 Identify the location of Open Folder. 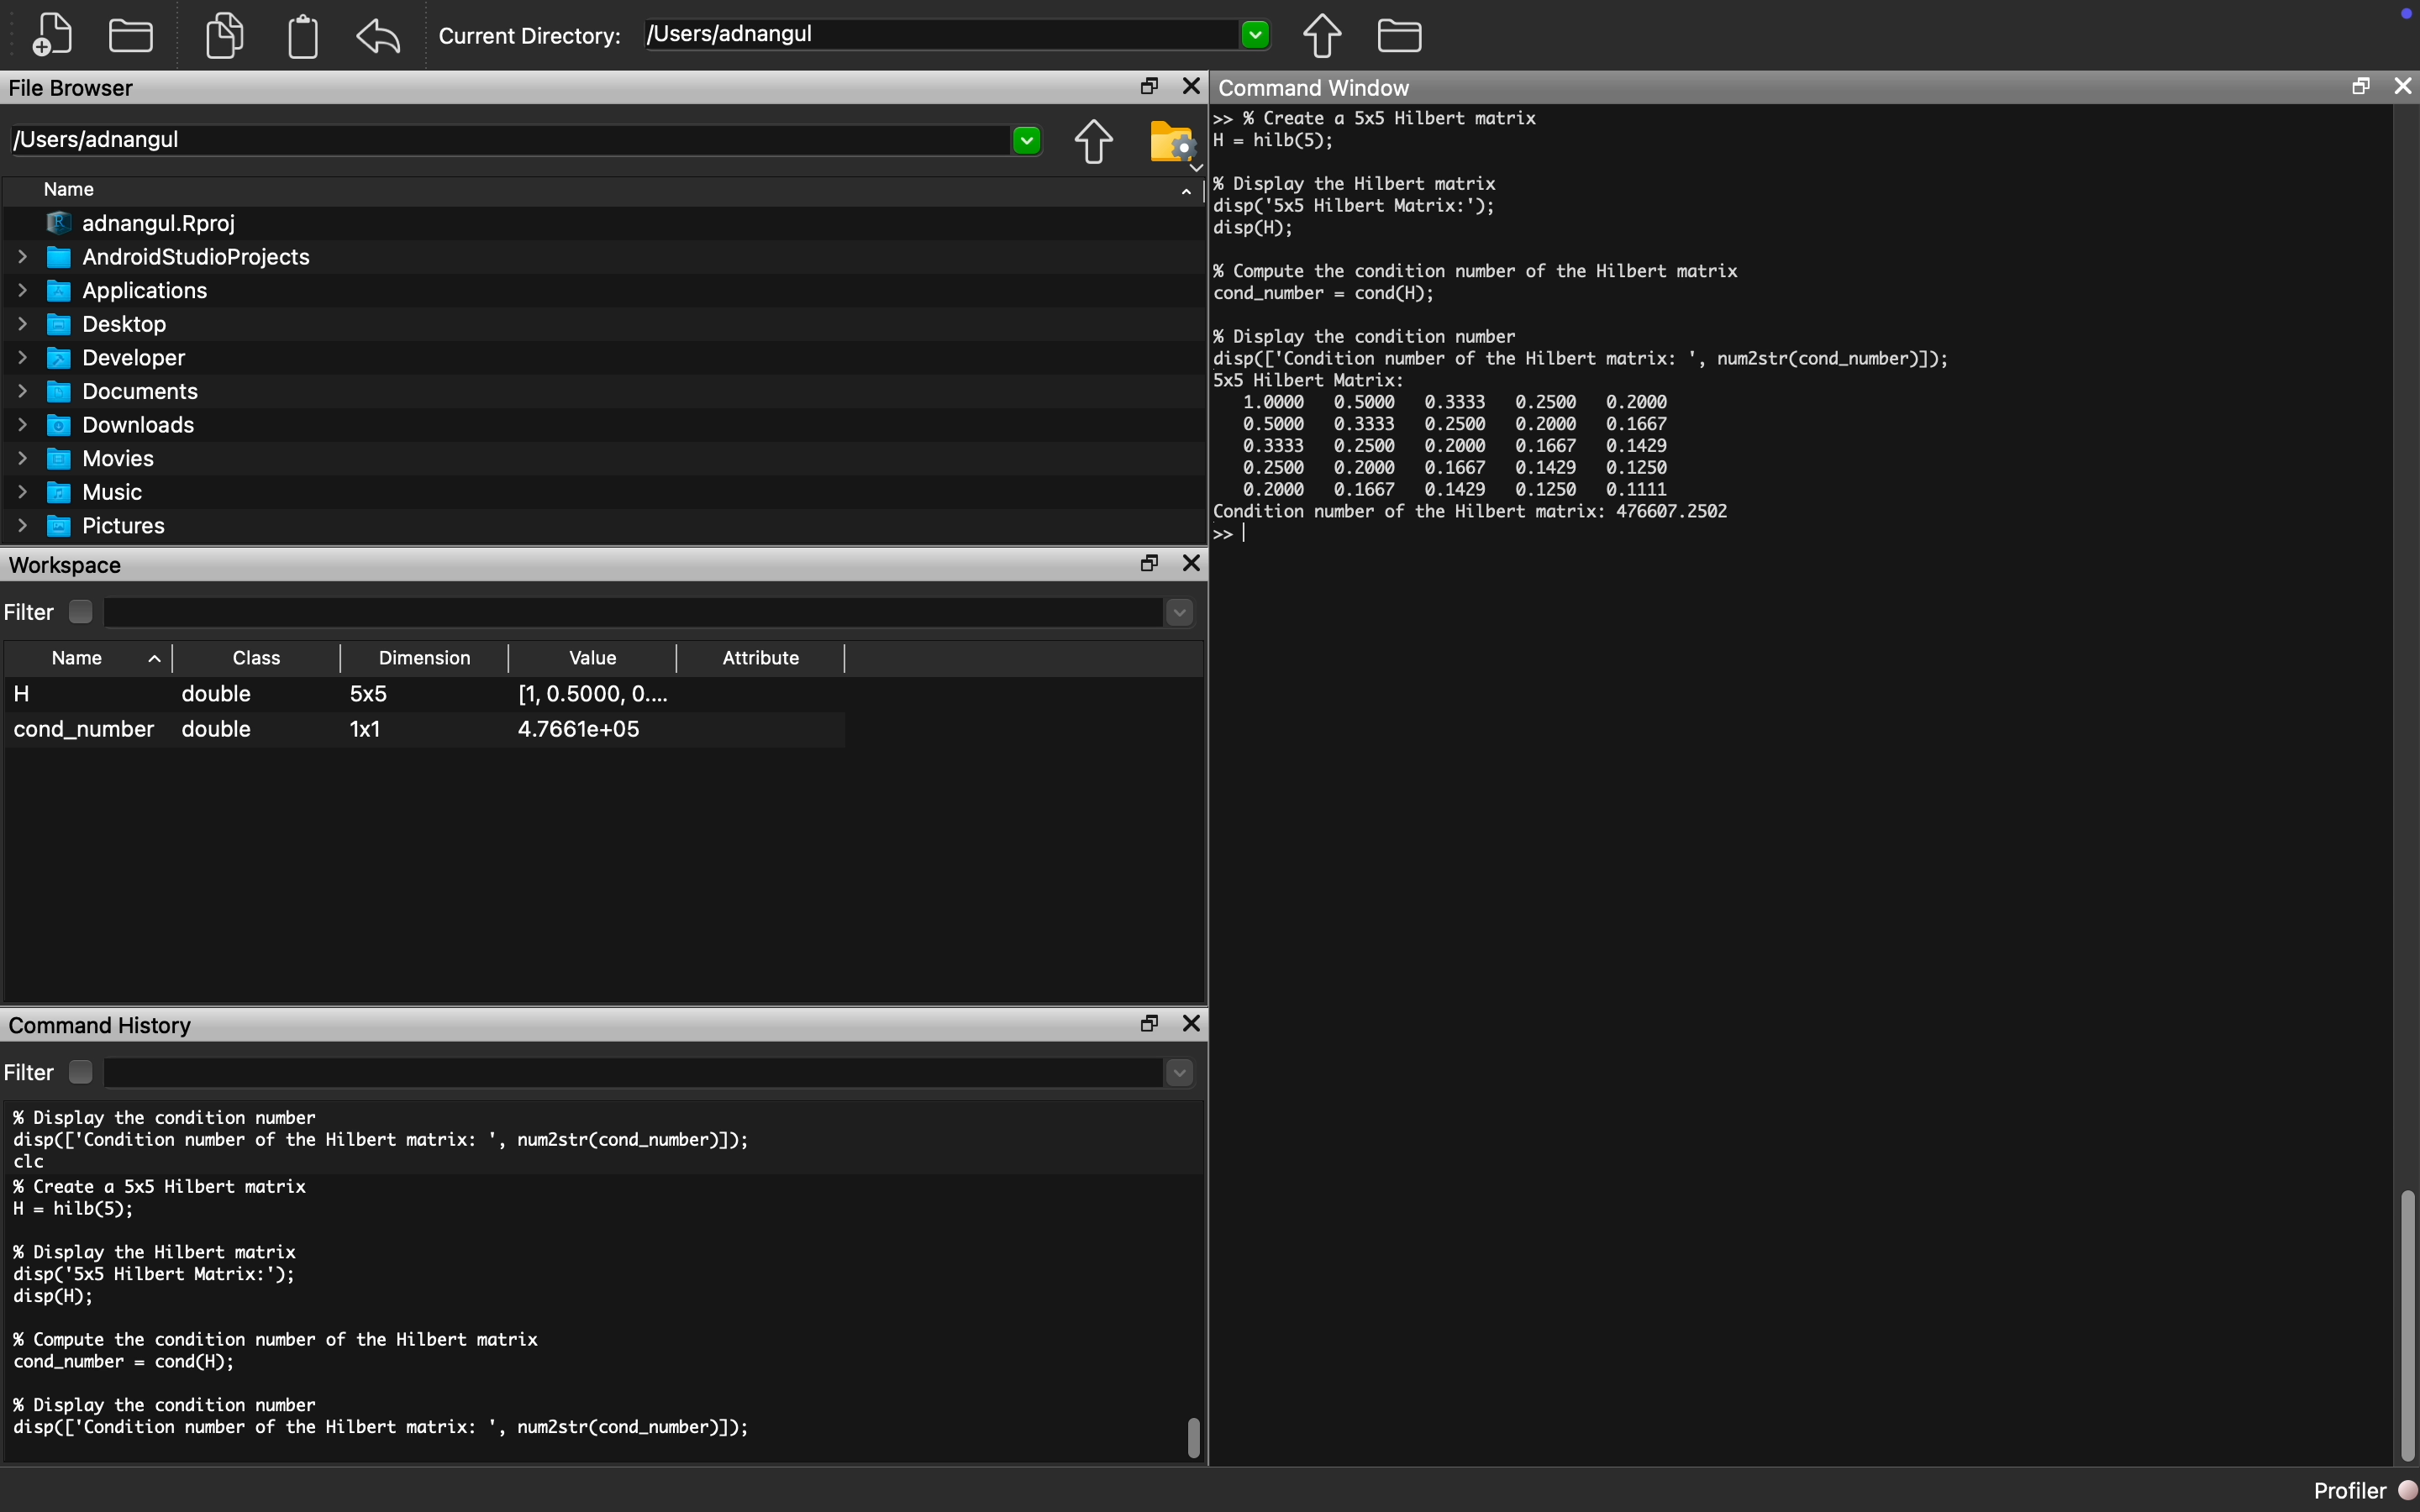
(131, 32).